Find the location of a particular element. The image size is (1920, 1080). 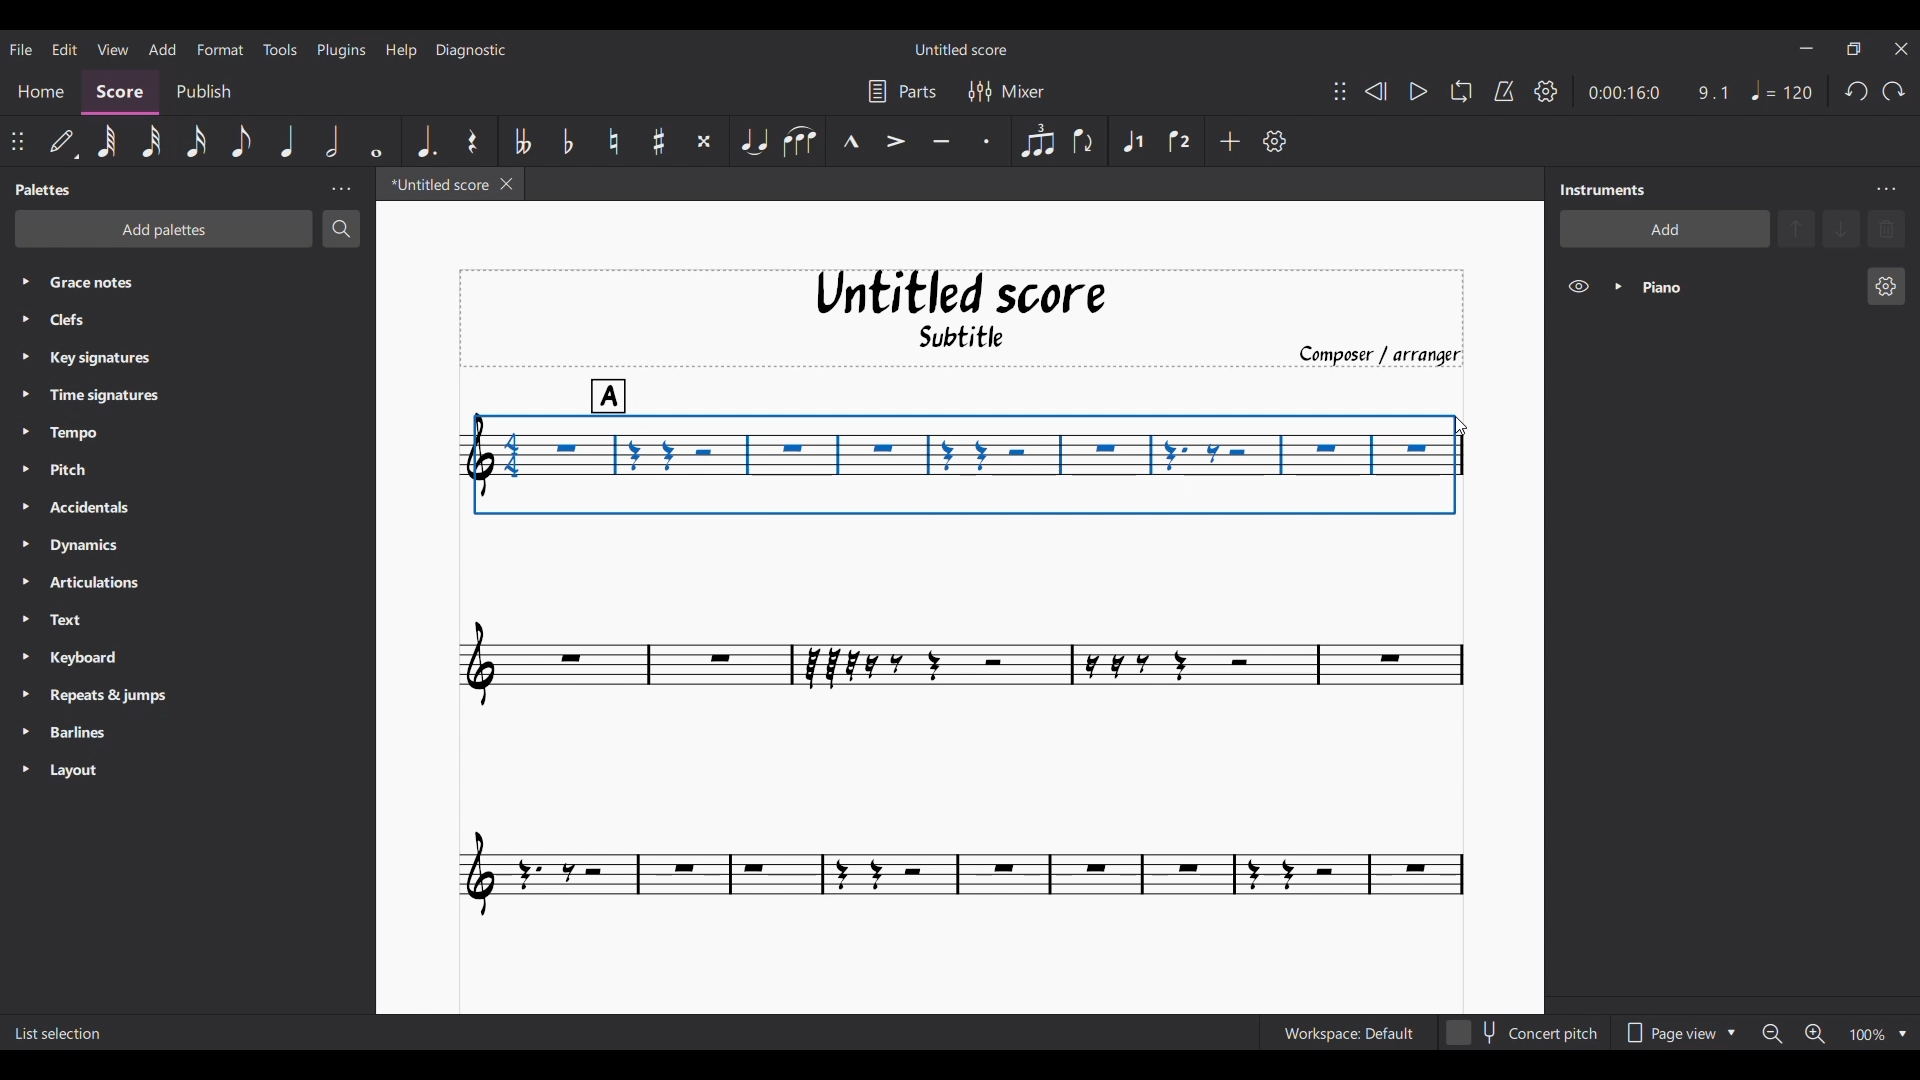

Layout is located at coordinates (104, 772).